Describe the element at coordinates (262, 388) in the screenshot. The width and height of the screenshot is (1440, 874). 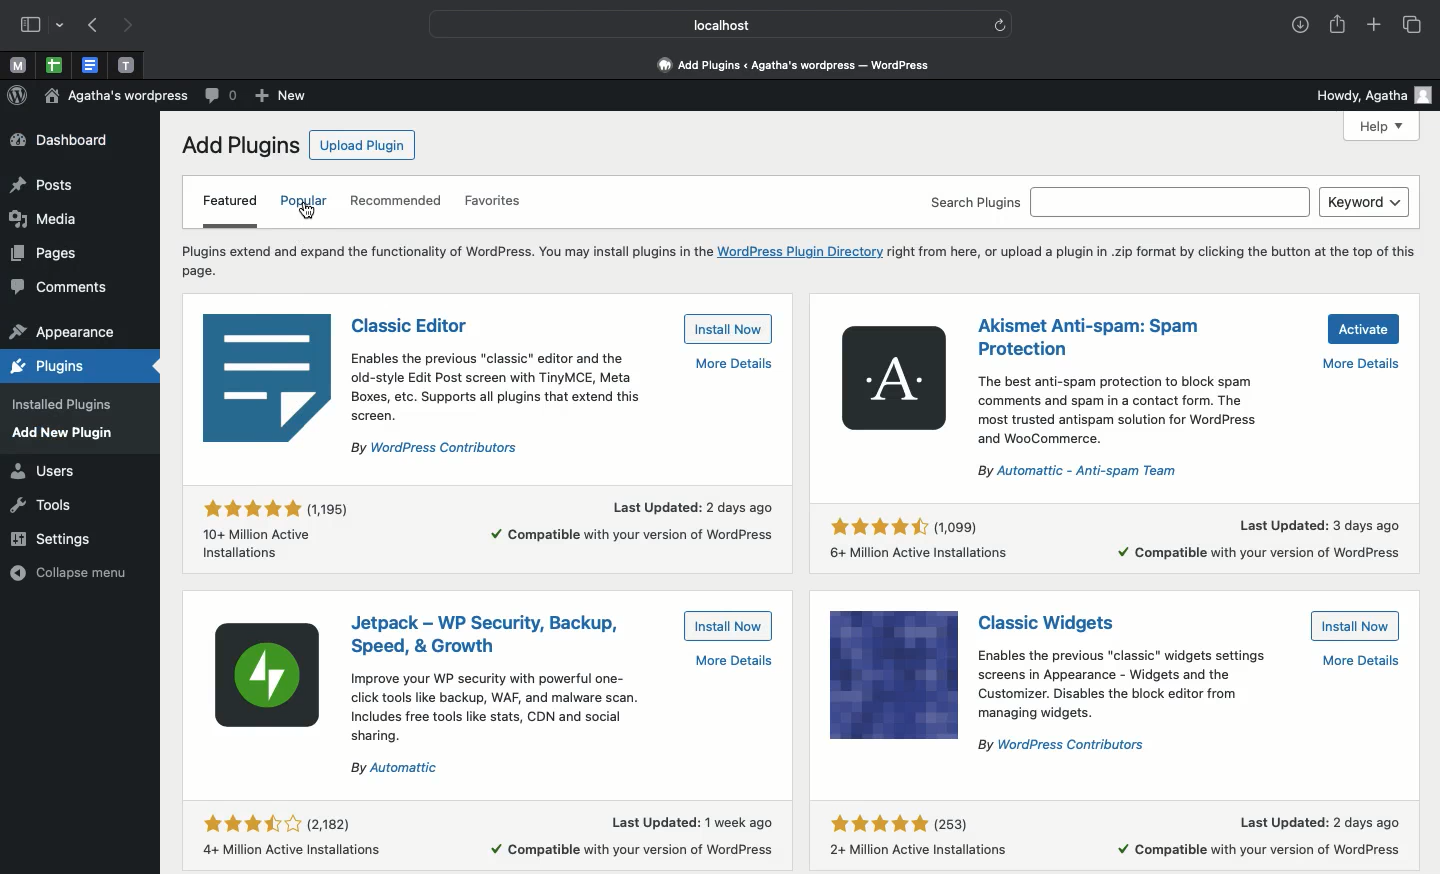
I see `Icon` at that location.